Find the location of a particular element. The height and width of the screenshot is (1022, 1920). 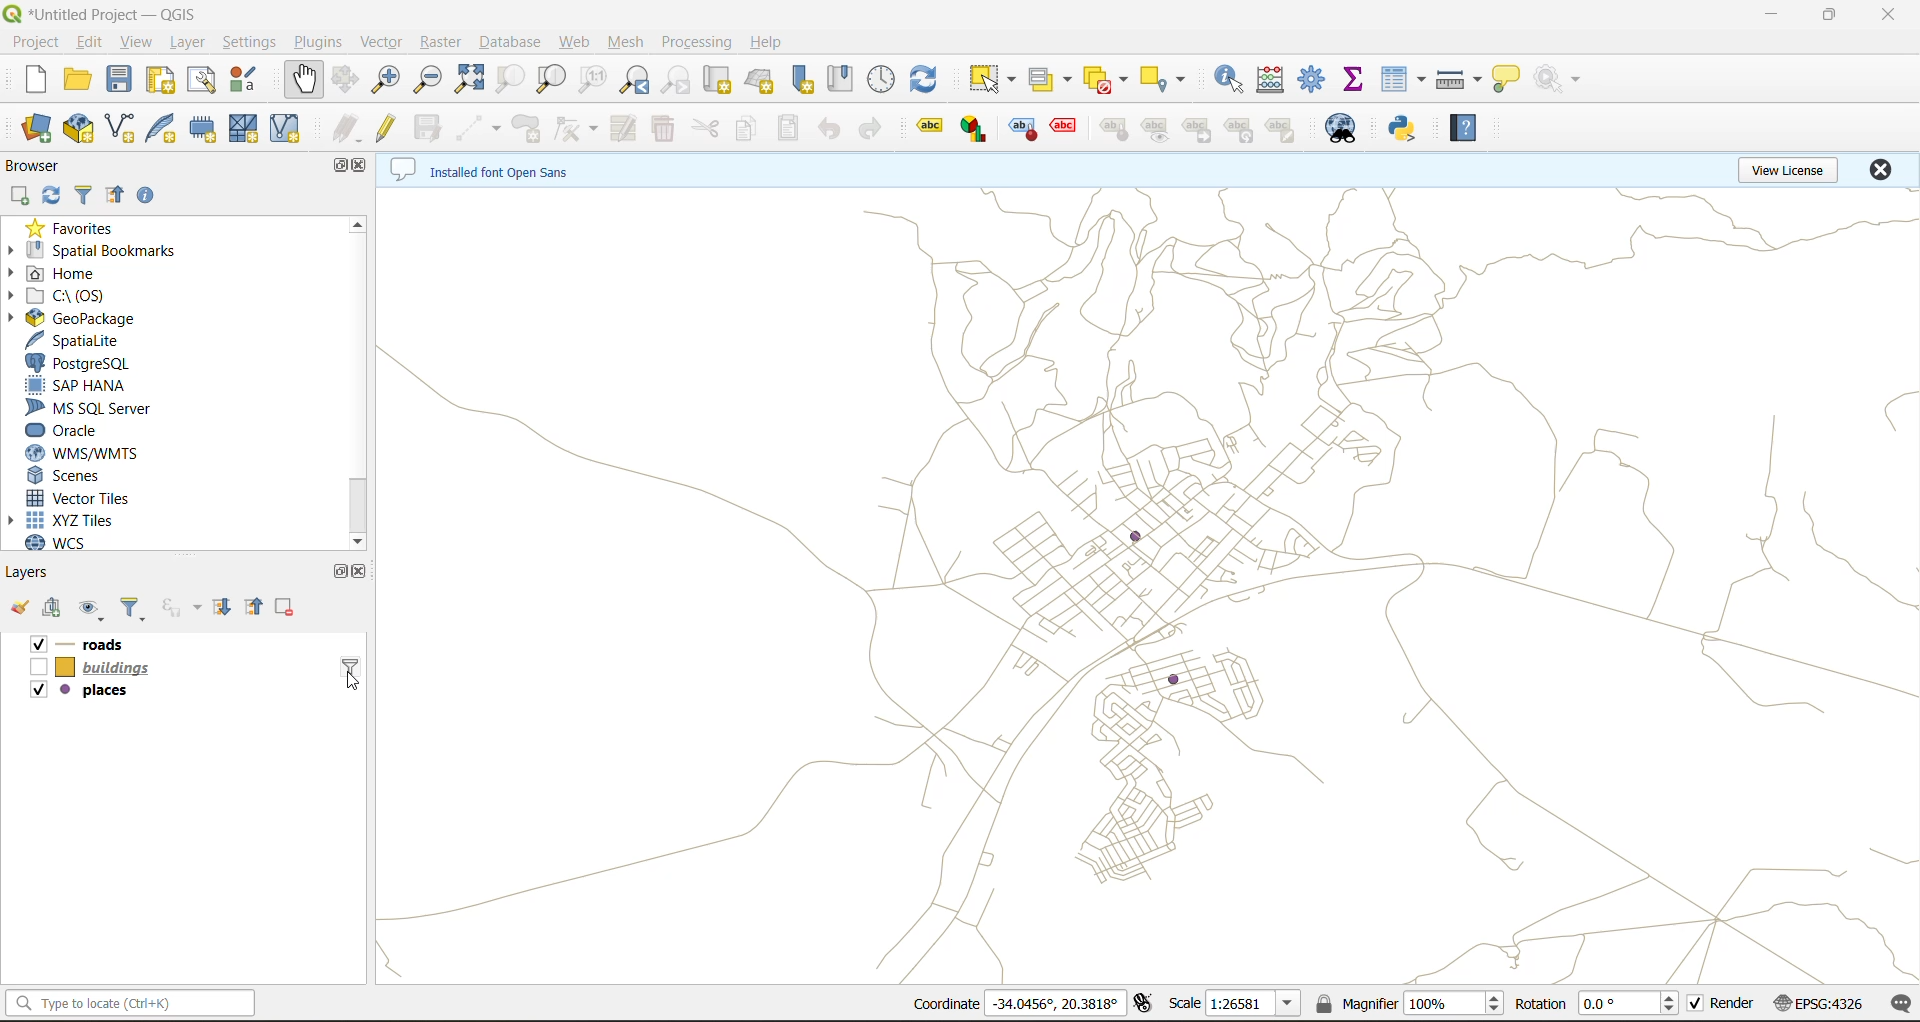

expand all is located at coordinates (225, 606).